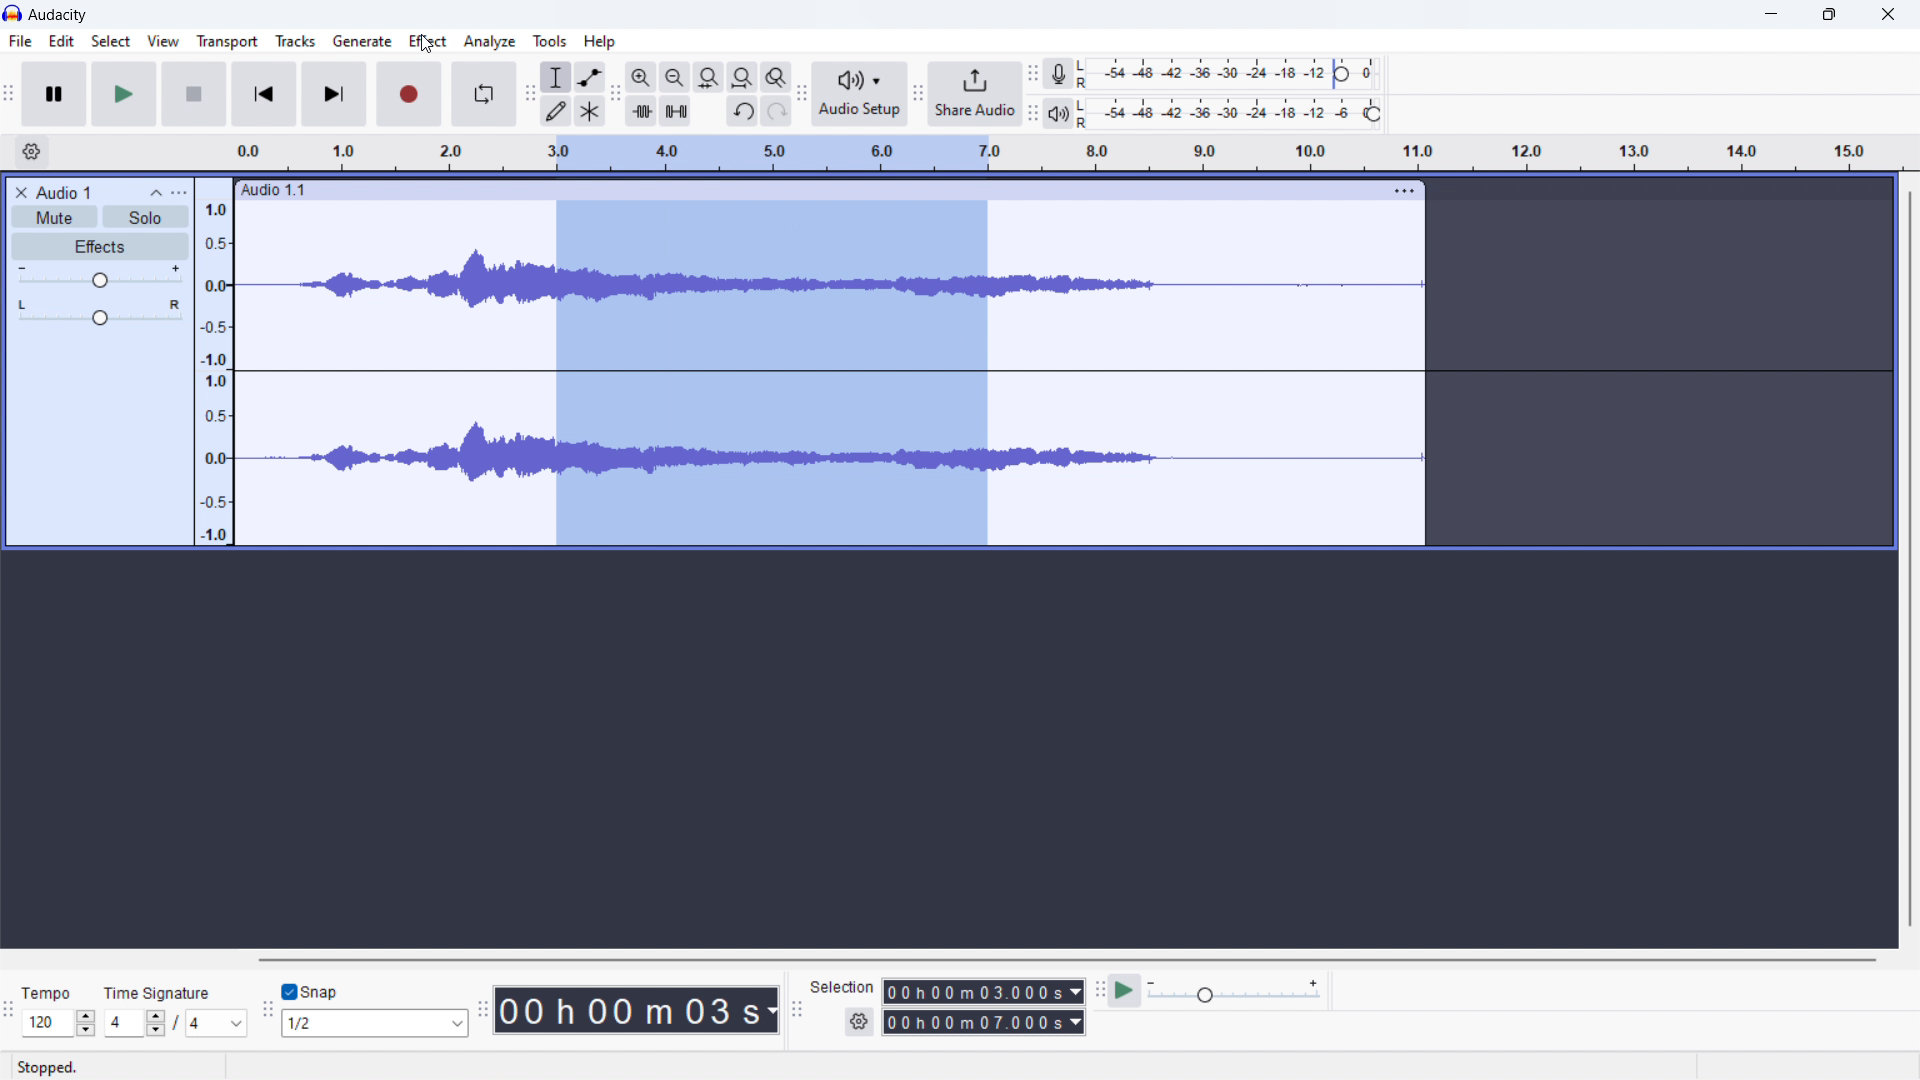  What do you see at coordinates (59, 1023) in the screenshot?
I see `120` at bounding box center [59, 1023].